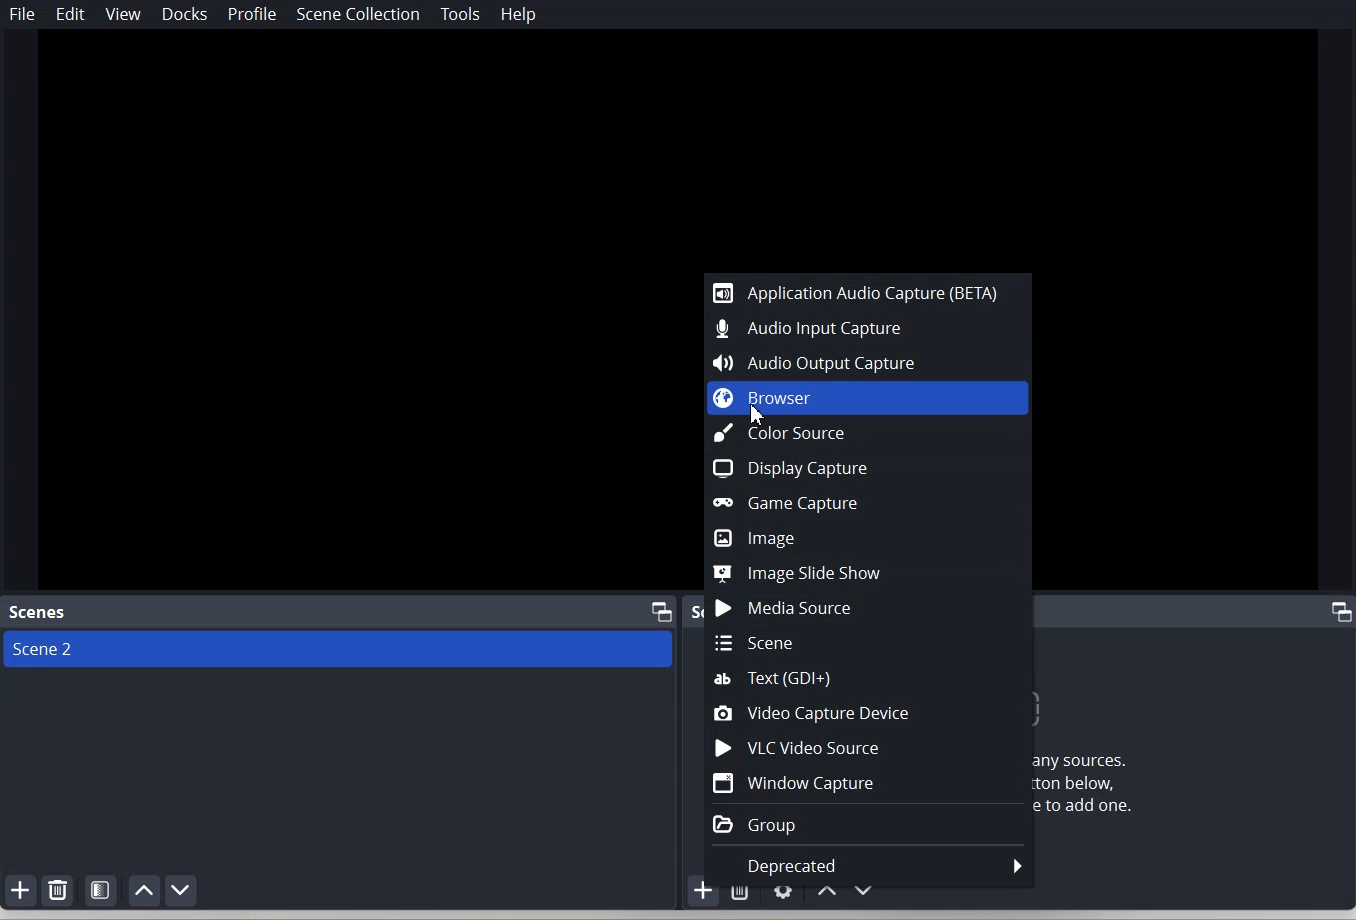 This screenshot has width=1356, height=920. I want to click on View, so click(123, 14).